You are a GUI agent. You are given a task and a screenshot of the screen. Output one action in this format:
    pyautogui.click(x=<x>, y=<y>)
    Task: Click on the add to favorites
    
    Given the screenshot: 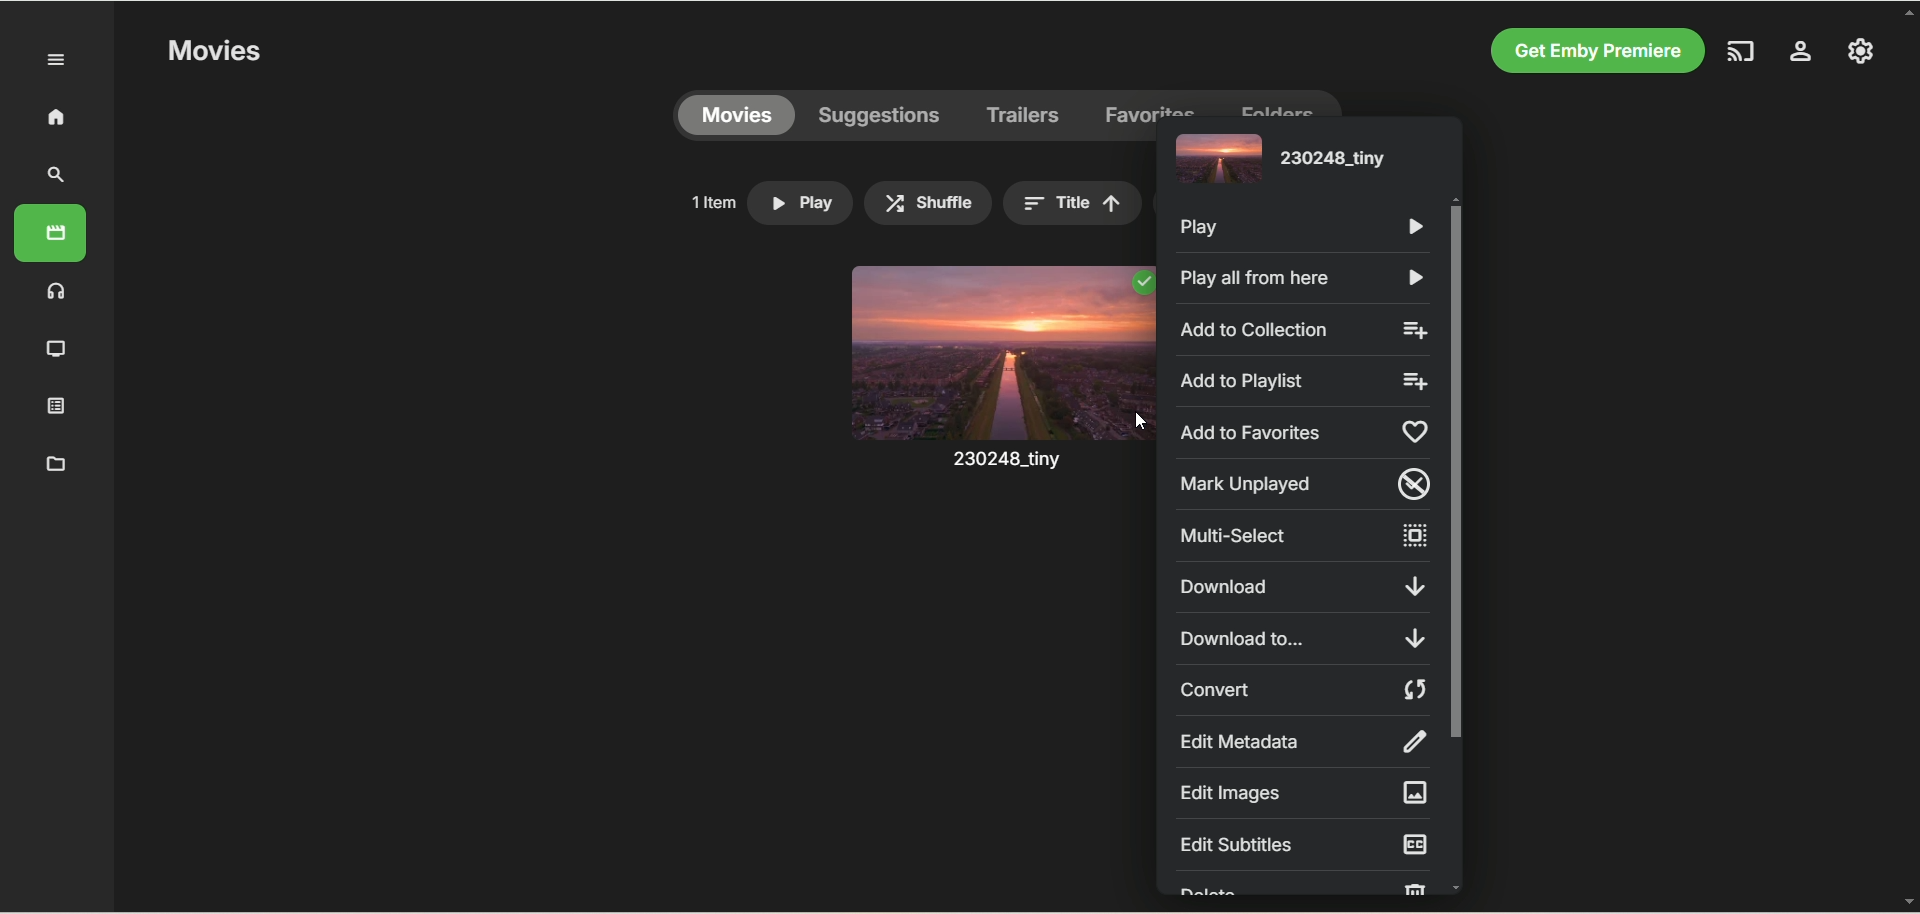 What is the action you would take?
    pyautogui.click(x=1306, y=430)
    